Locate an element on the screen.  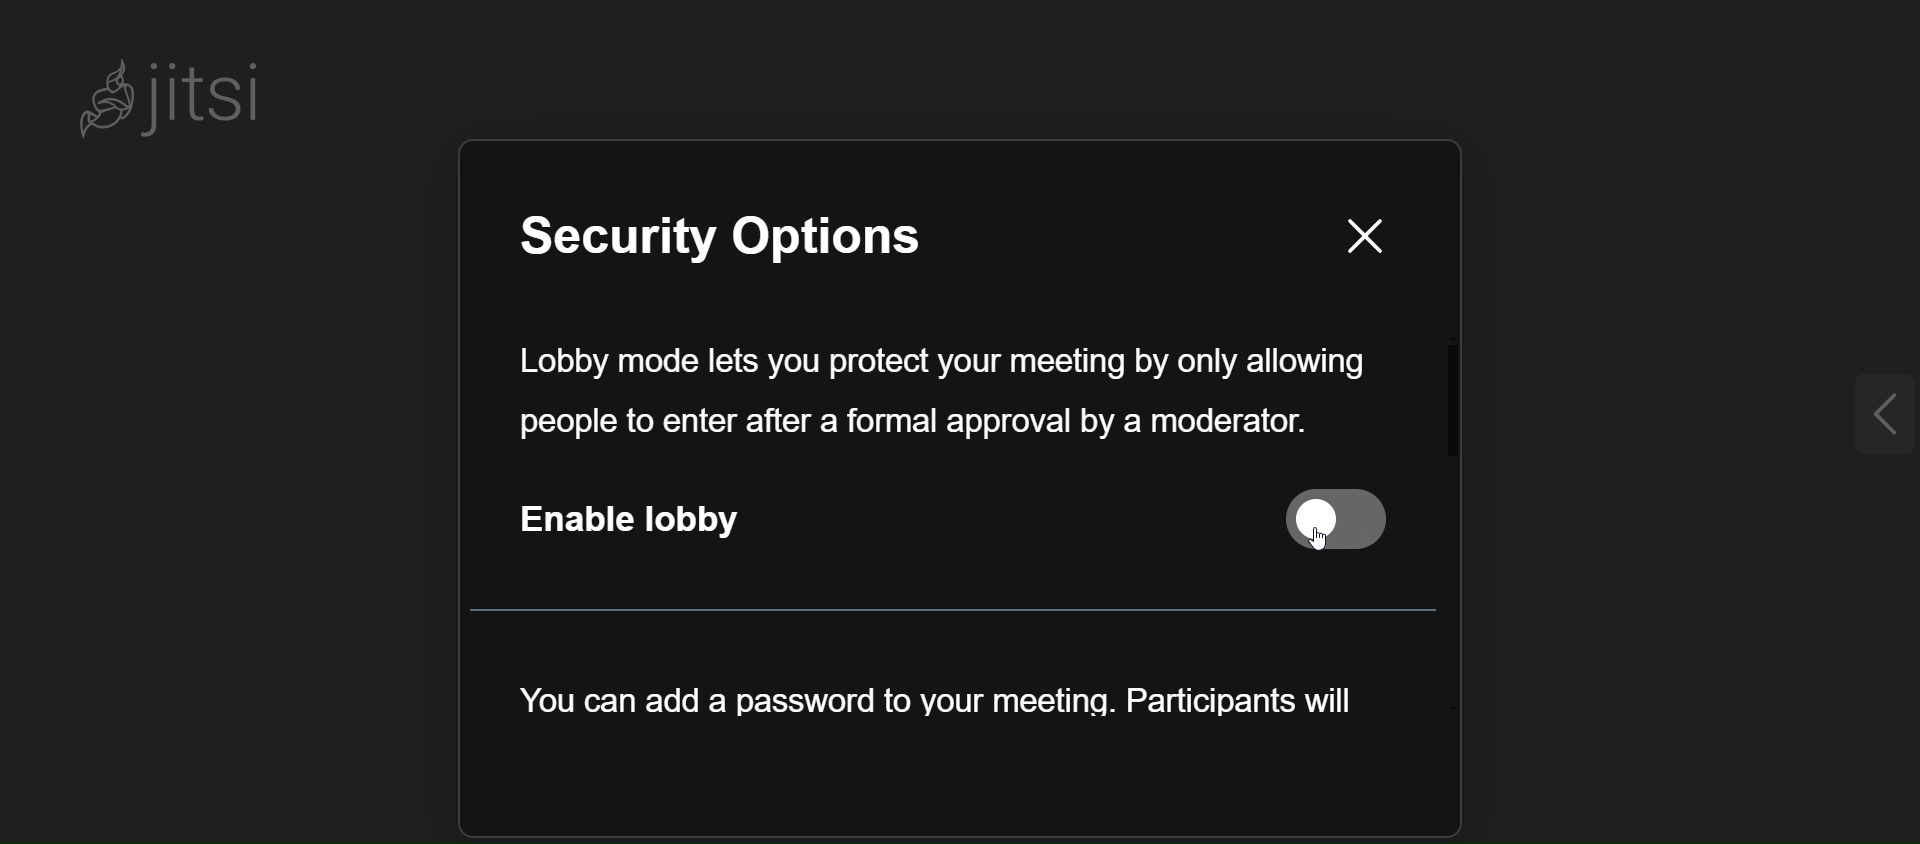
expand is located at coordinates (1873, 416).